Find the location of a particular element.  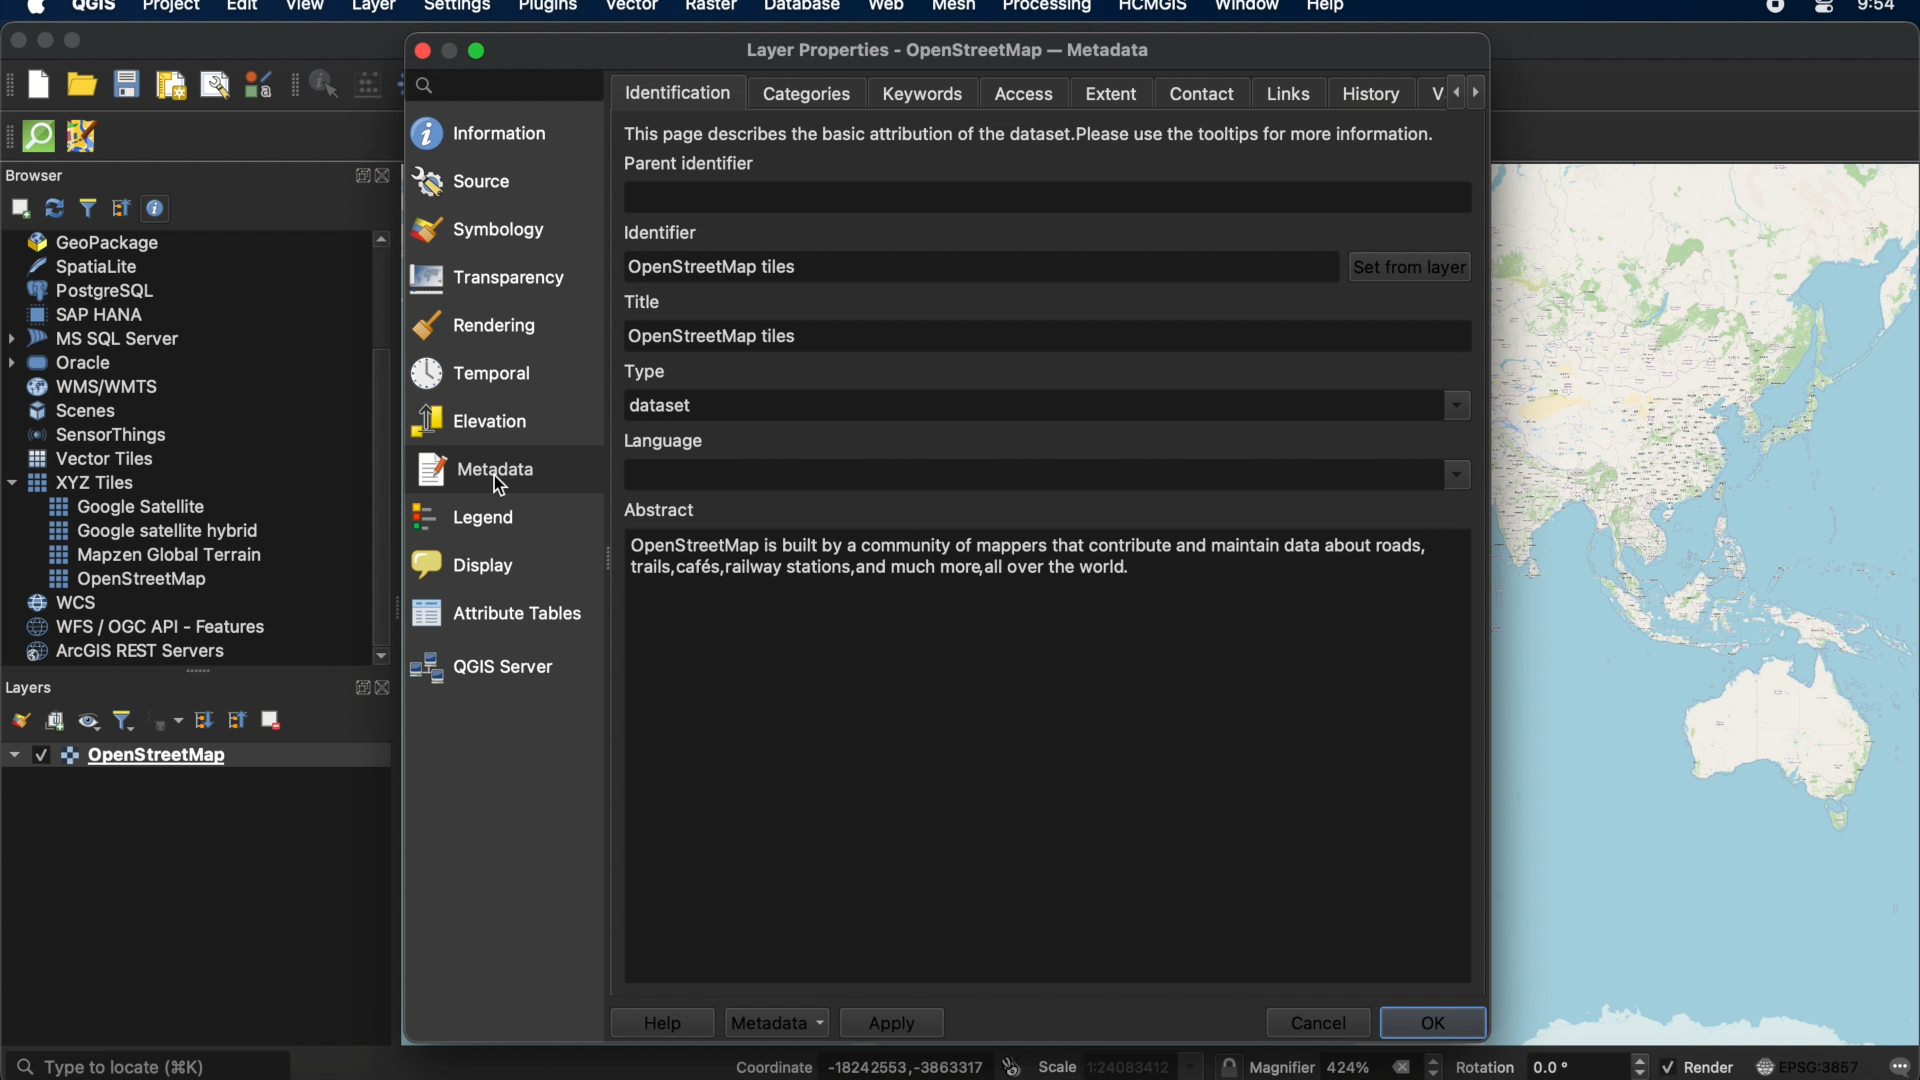

maximize is located at coordinates (75, 40).